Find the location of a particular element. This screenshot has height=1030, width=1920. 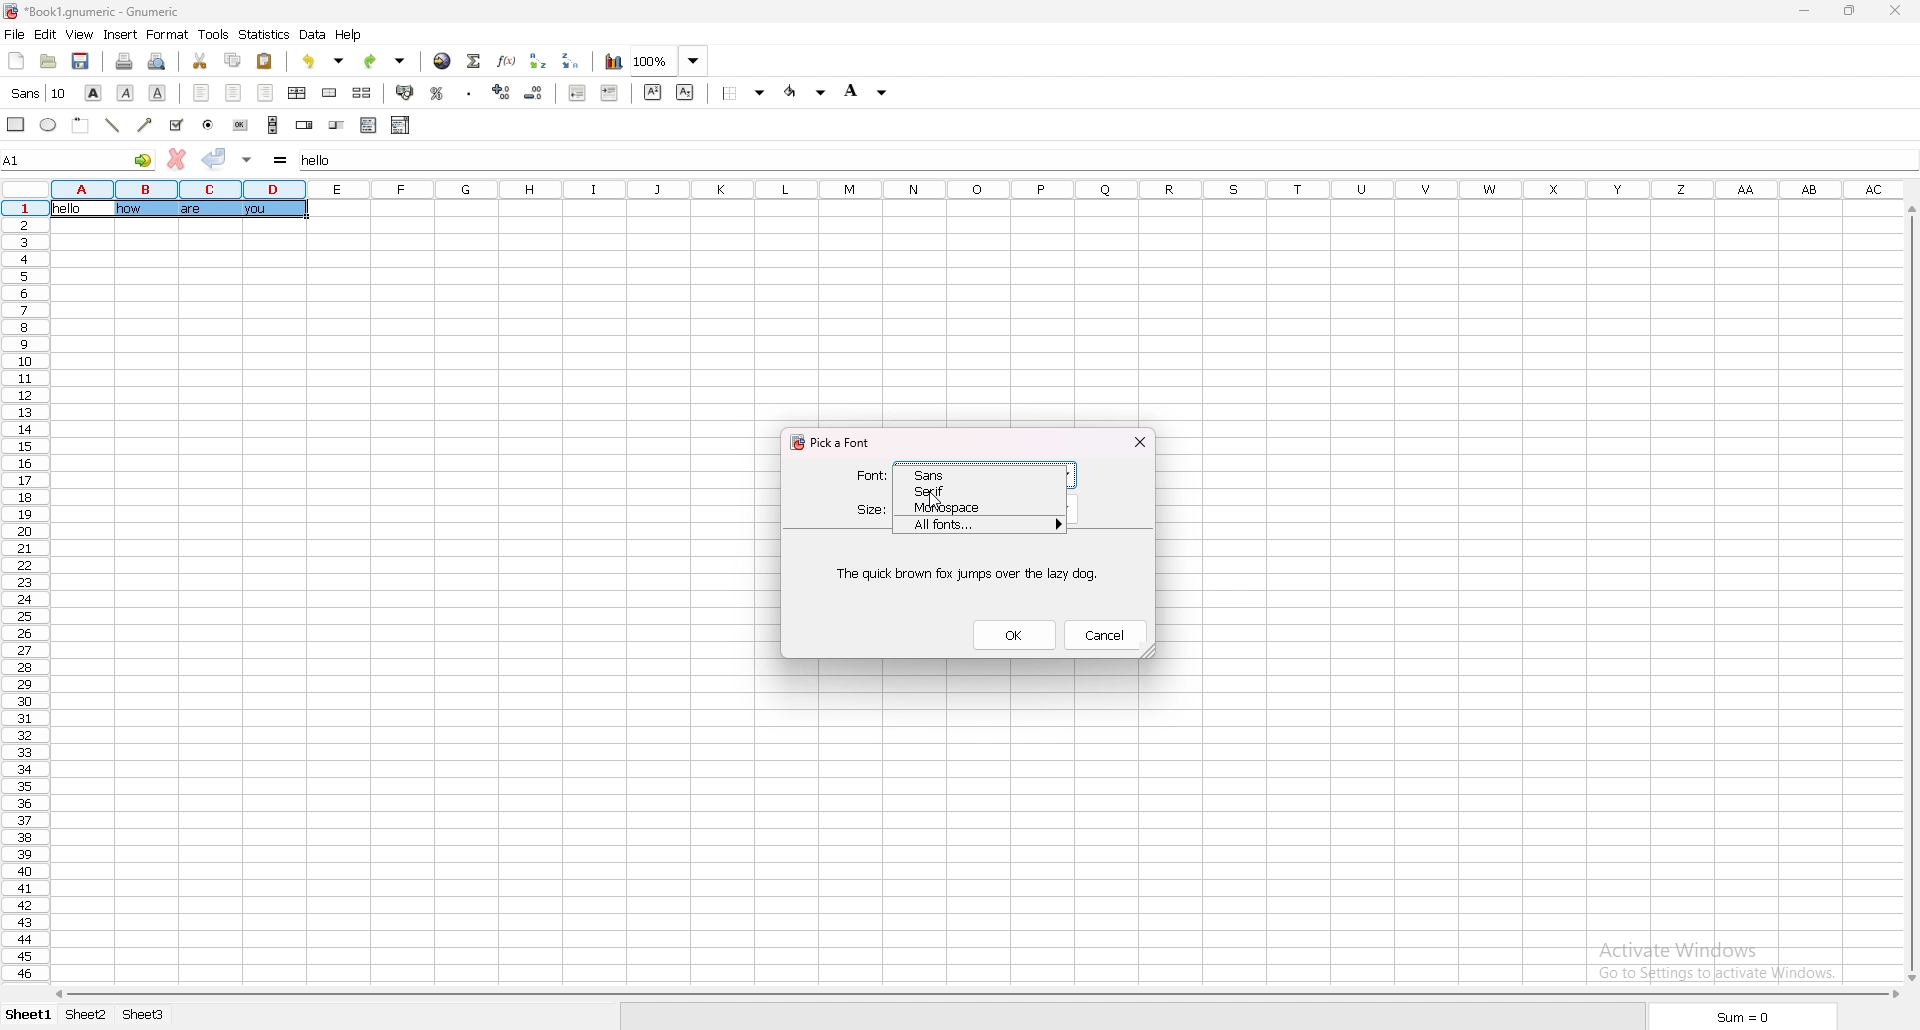

serif is located at coordinates (965, 490).